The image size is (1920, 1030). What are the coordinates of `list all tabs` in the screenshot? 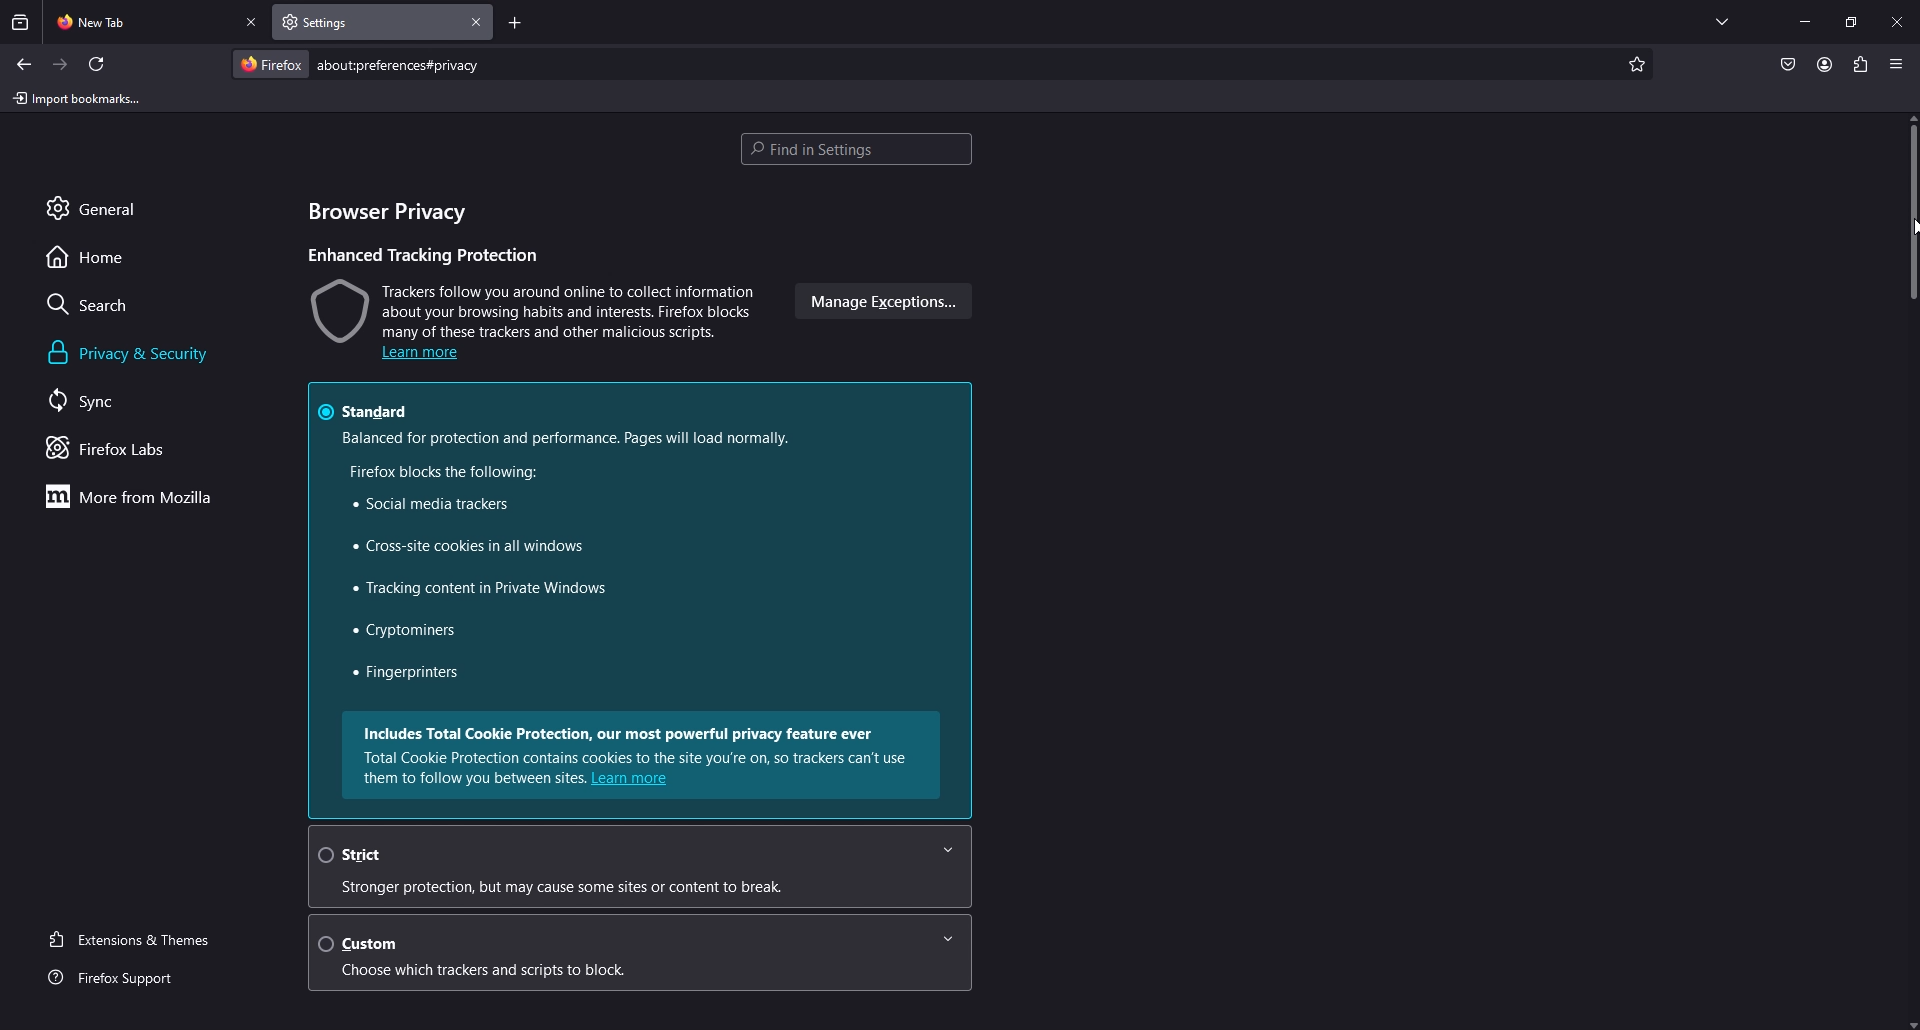 It's located at (1722, 18).